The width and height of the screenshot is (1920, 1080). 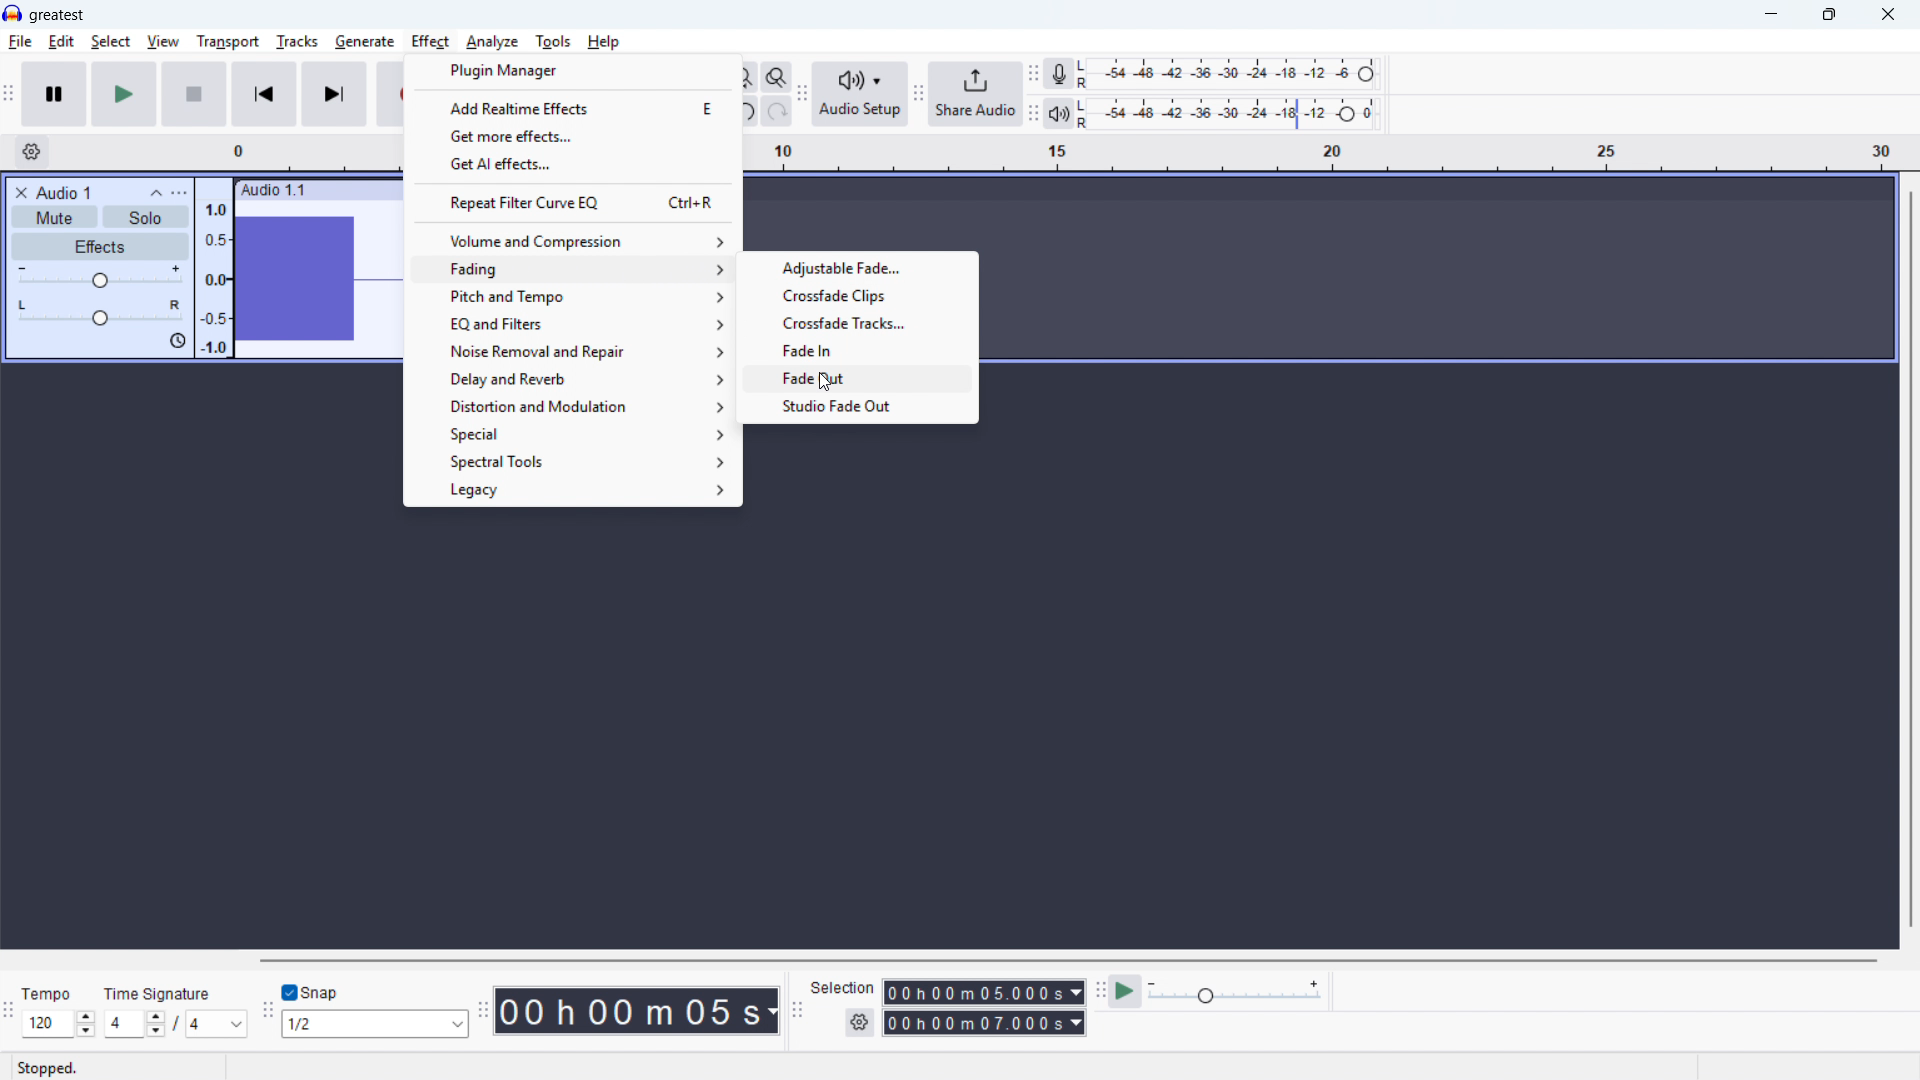 I want to click on Horizontal scroll bar , so click(x=1067, y=961).